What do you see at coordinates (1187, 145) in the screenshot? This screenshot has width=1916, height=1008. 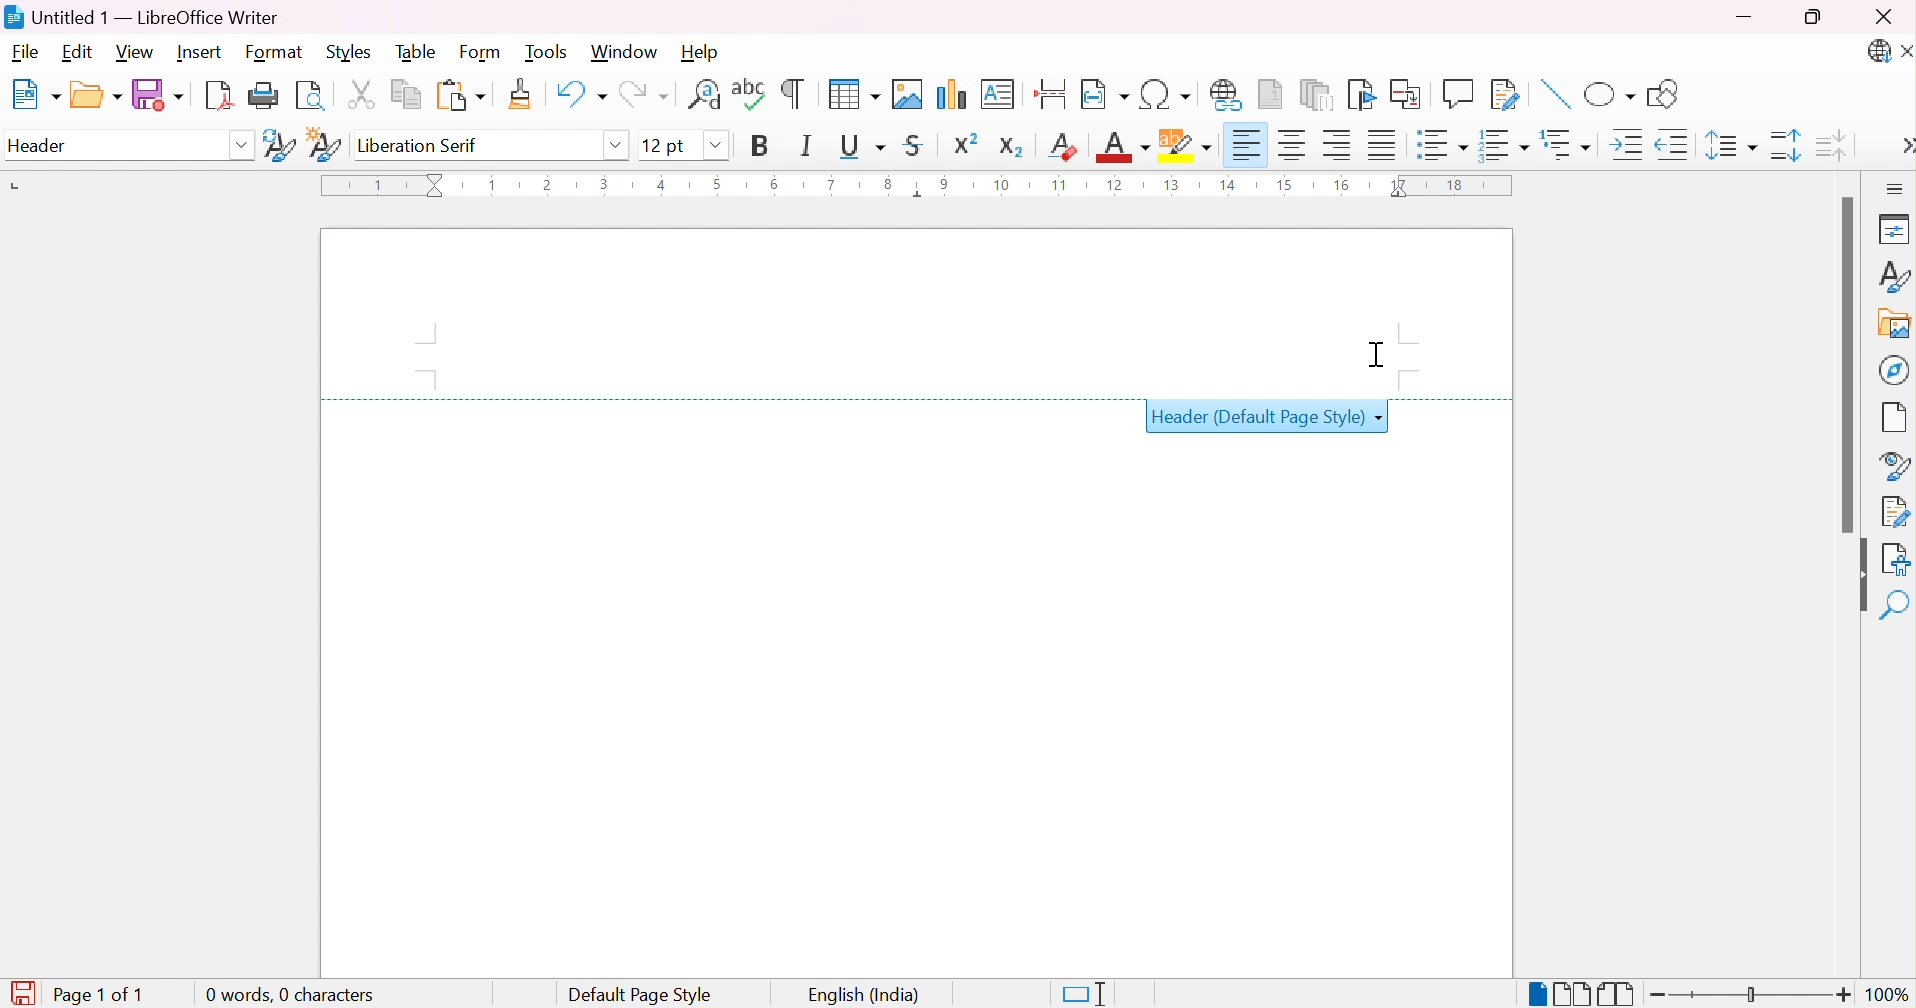 I see `Character highlighting color` at bounding box center [1187, 145].